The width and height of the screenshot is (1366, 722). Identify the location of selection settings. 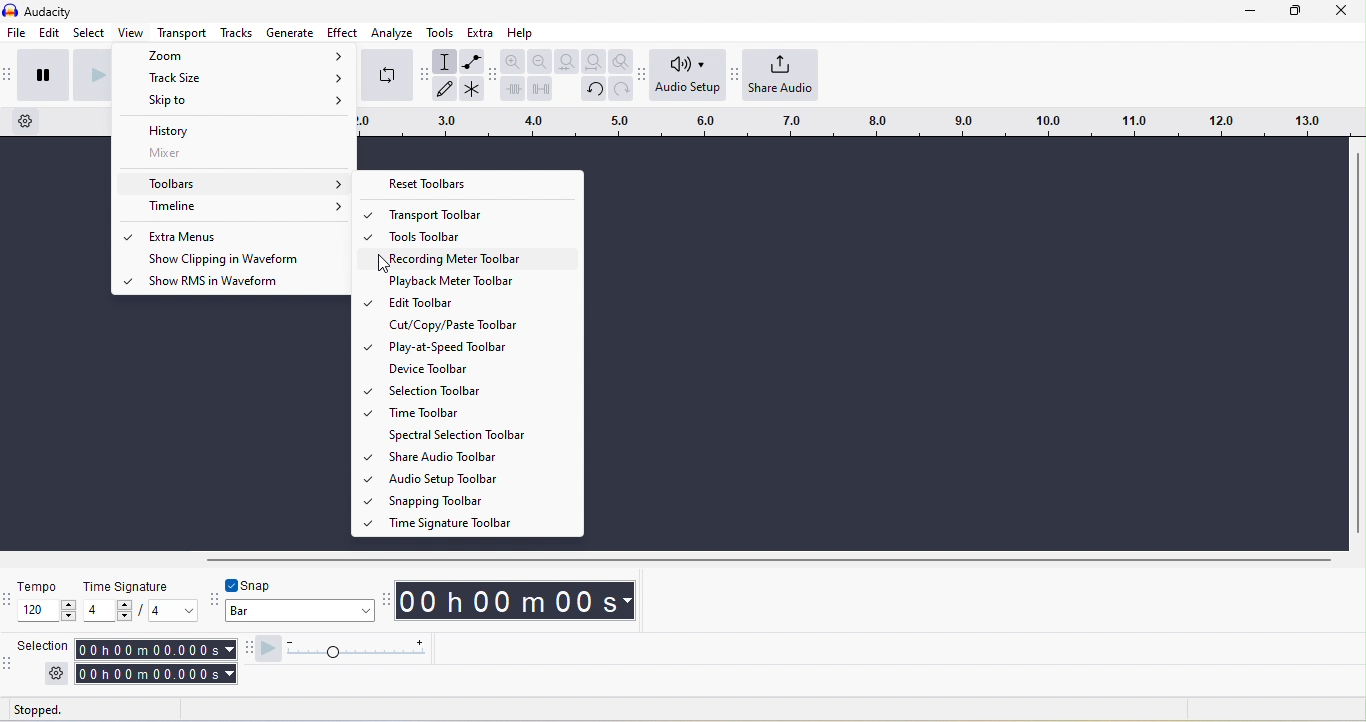
(57, 674).